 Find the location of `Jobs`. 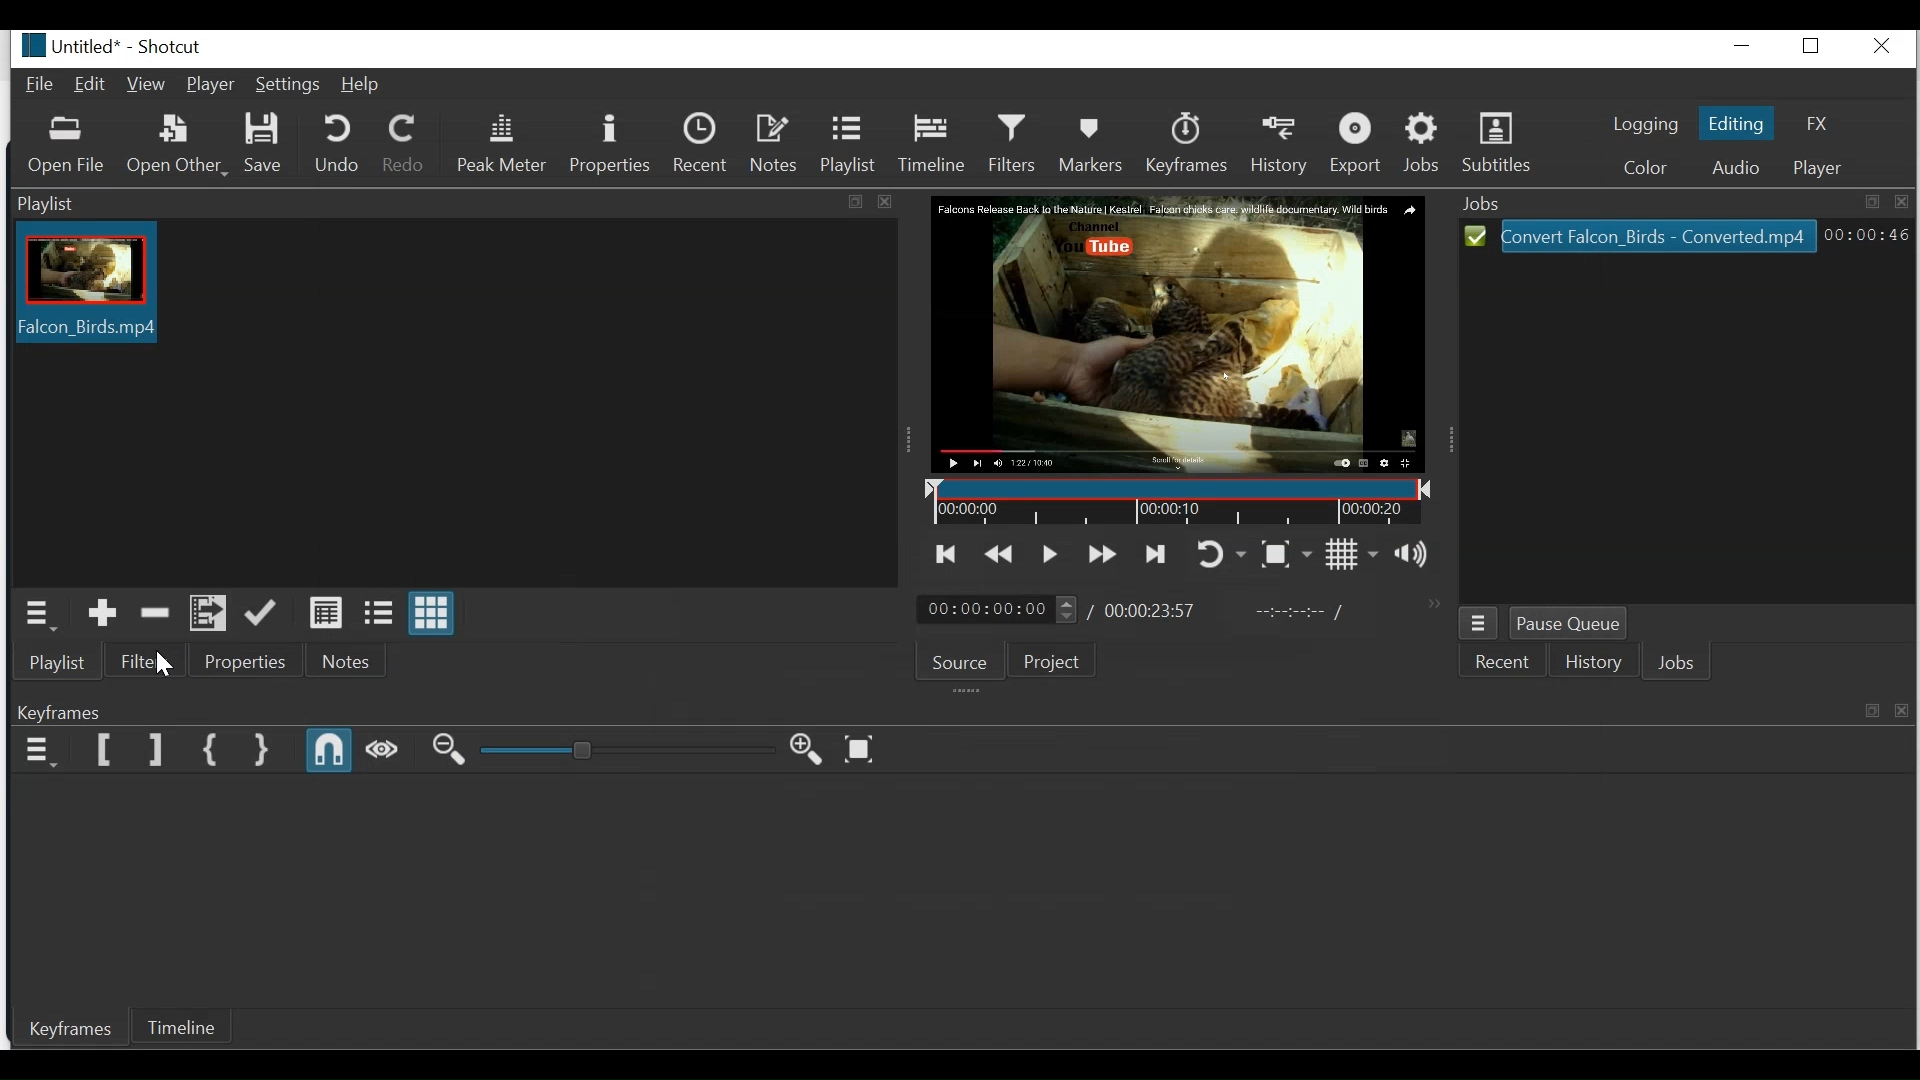

Jobs is located at coordinates (1687, 202).